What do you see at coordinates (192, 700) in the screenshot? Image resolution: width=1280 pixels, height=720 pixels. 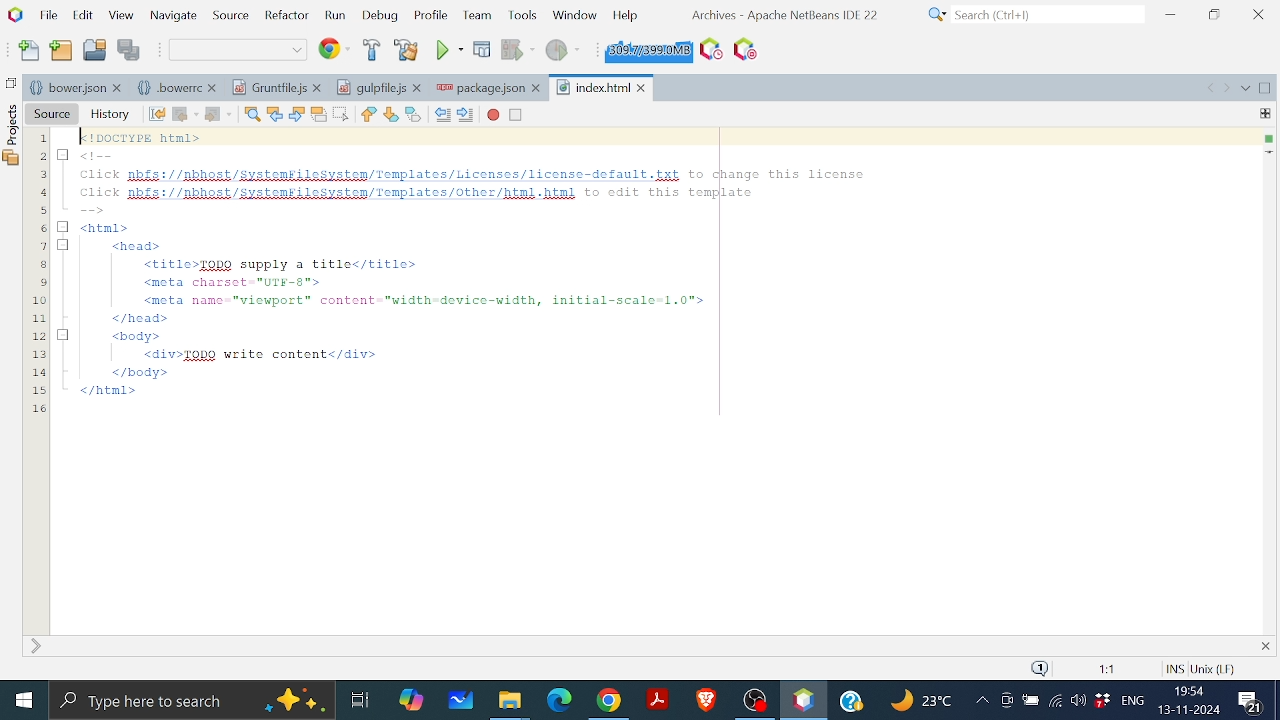 I see `Type here to search` at bounding box center [192, 700].